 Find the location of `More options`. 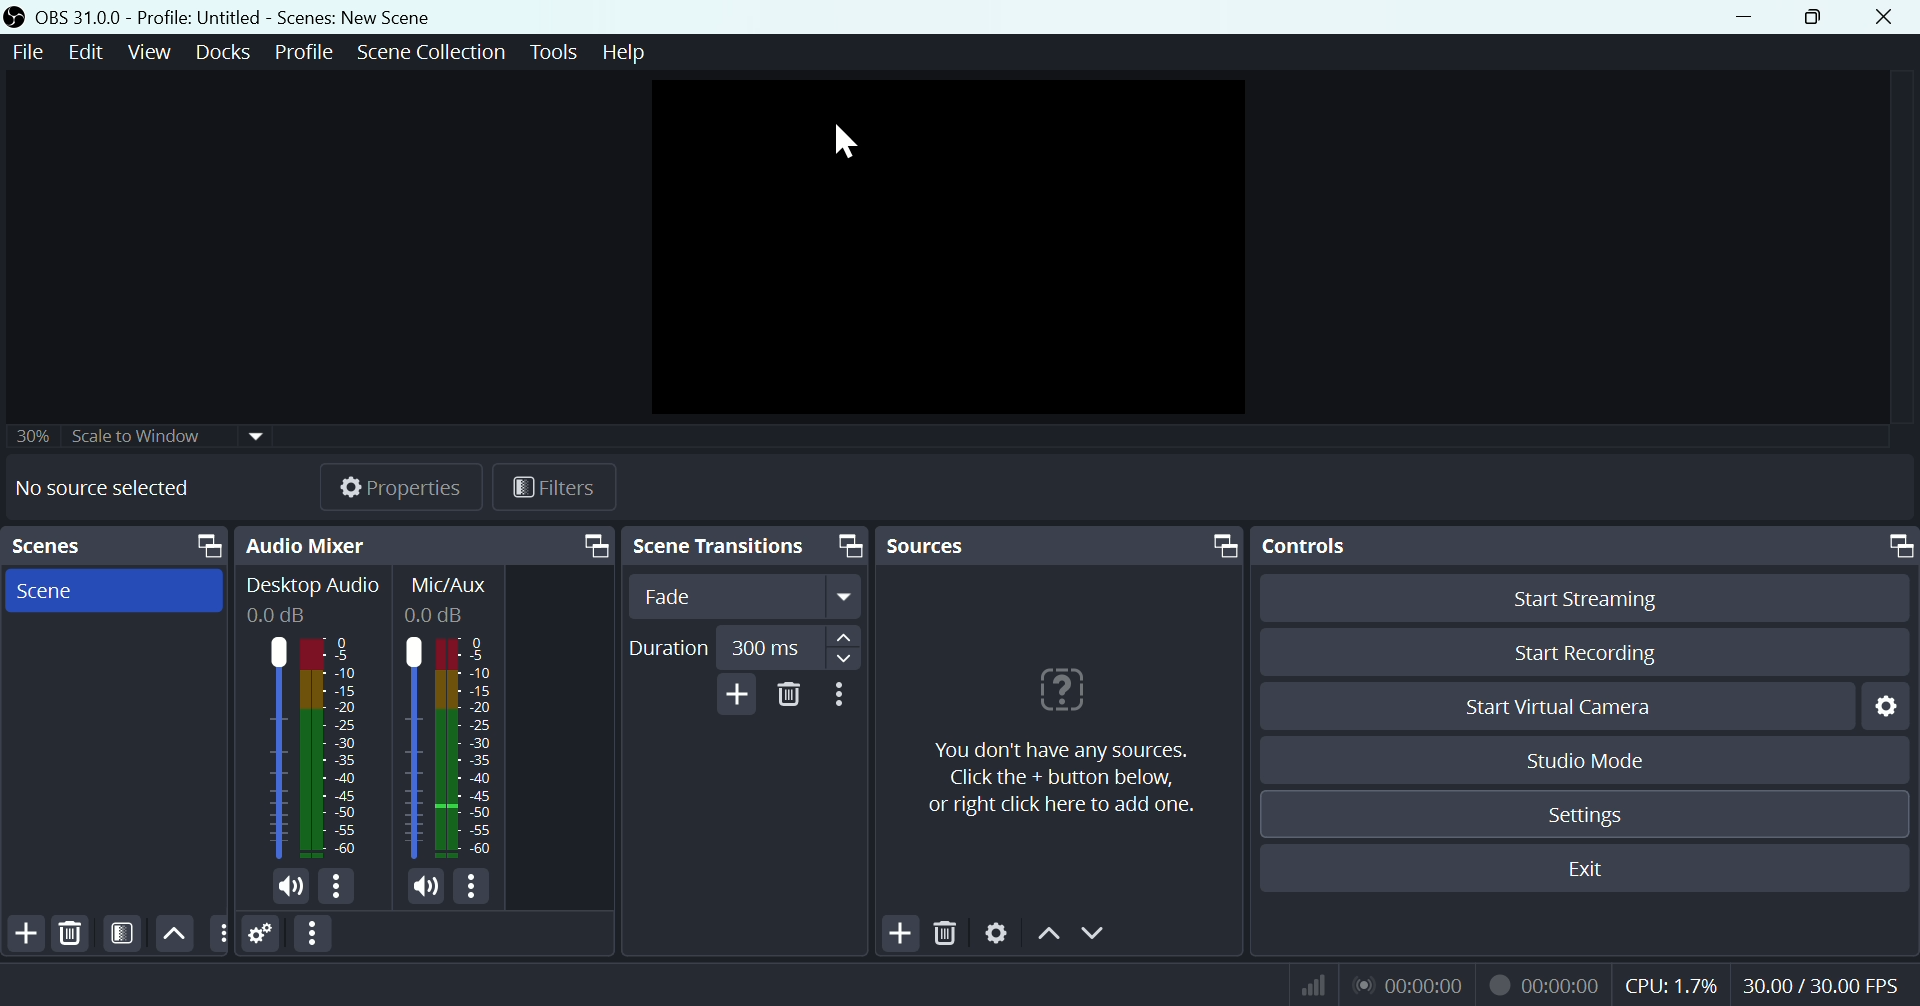

More options is located at coordinates (847, 702).